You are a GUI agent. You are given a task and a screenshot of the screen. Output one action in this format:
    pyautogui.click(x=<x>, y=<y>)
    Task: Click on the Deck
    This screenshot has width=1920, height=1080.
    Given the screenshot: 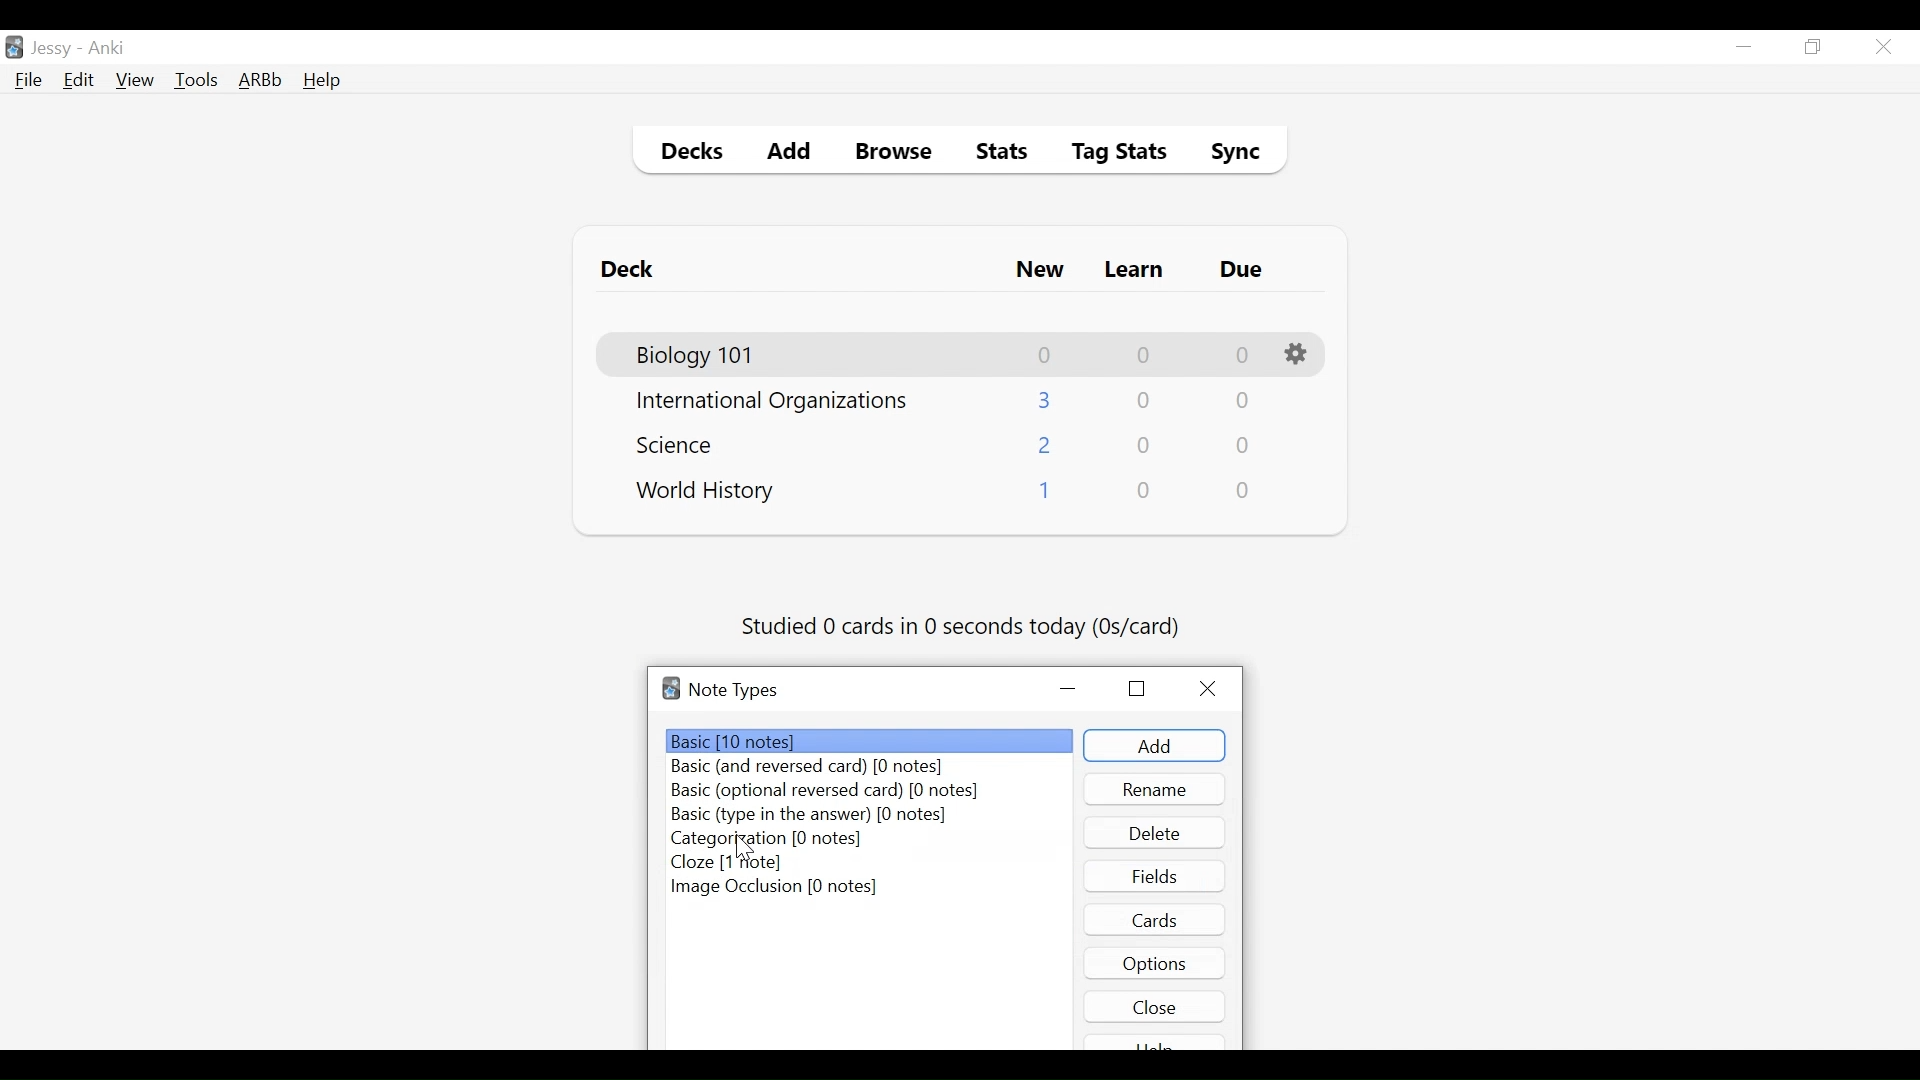 What is the action you would take?
    pyautogui.click(x=632, y=270)
    